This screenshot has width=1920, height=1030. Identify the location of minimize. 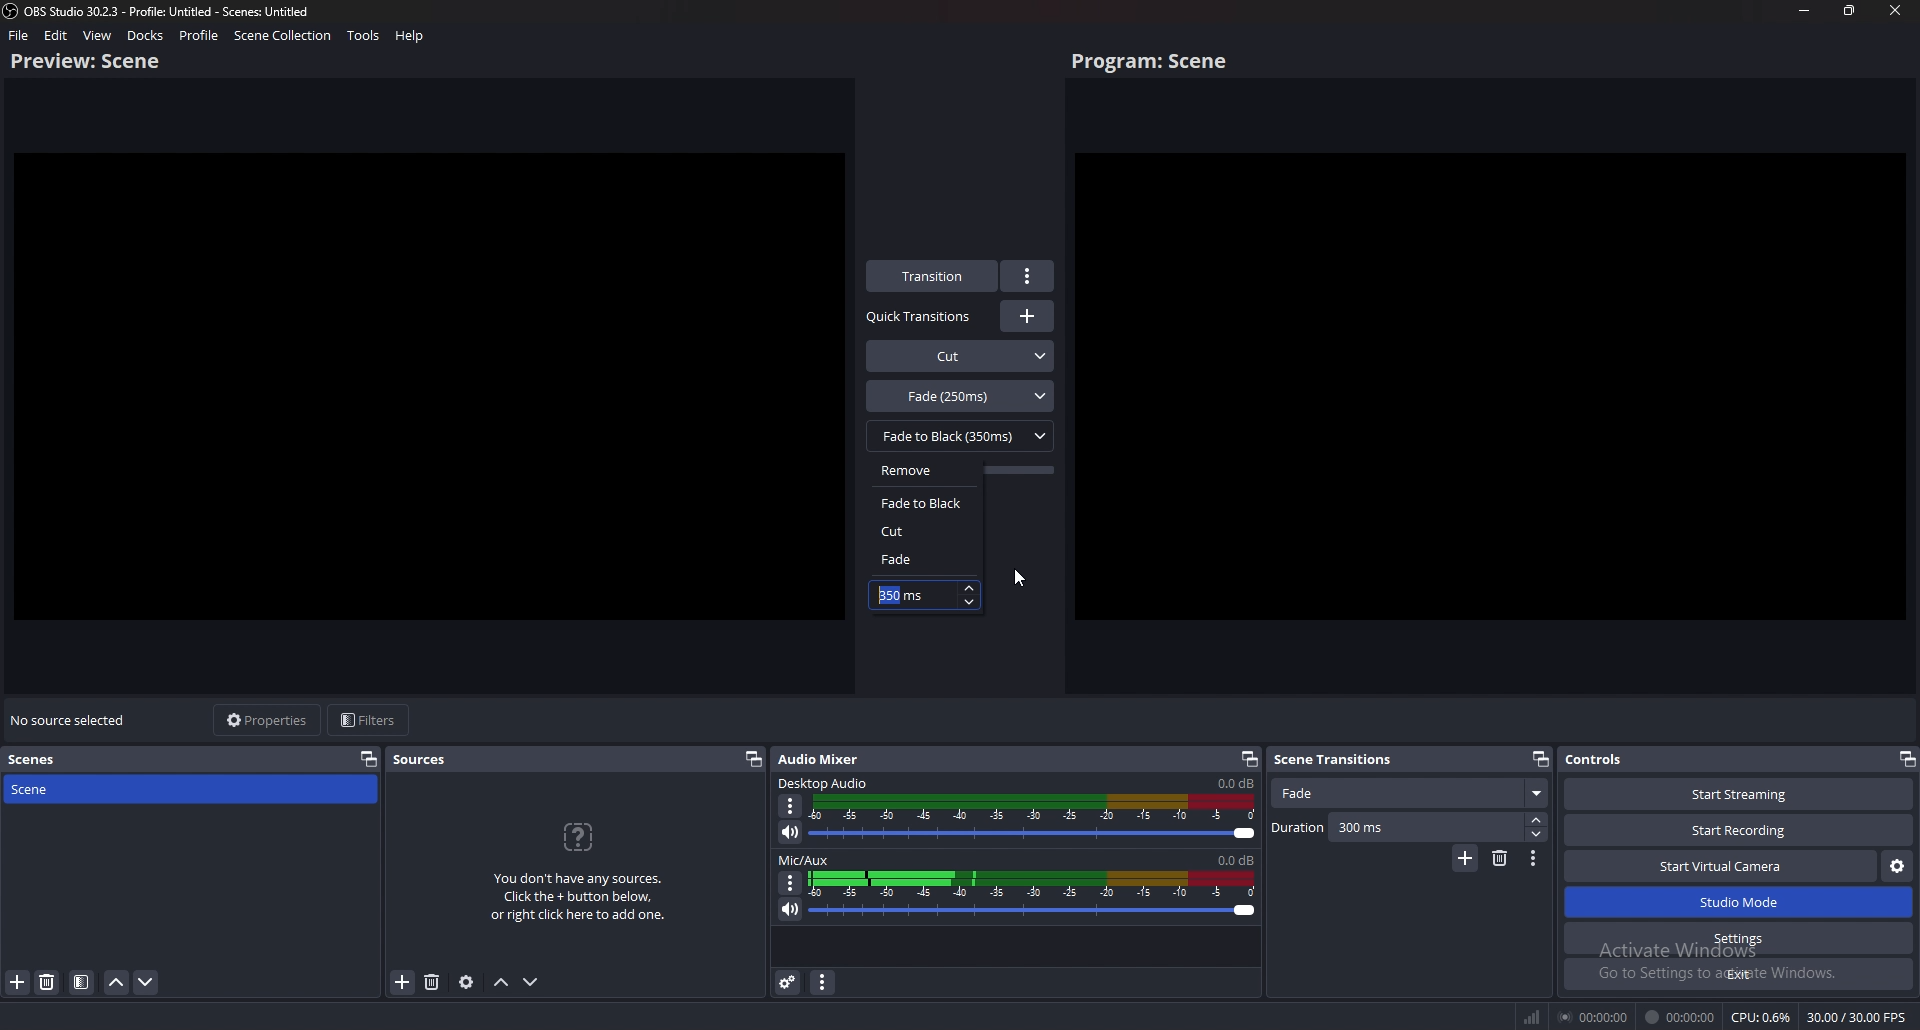
(1806, 10).